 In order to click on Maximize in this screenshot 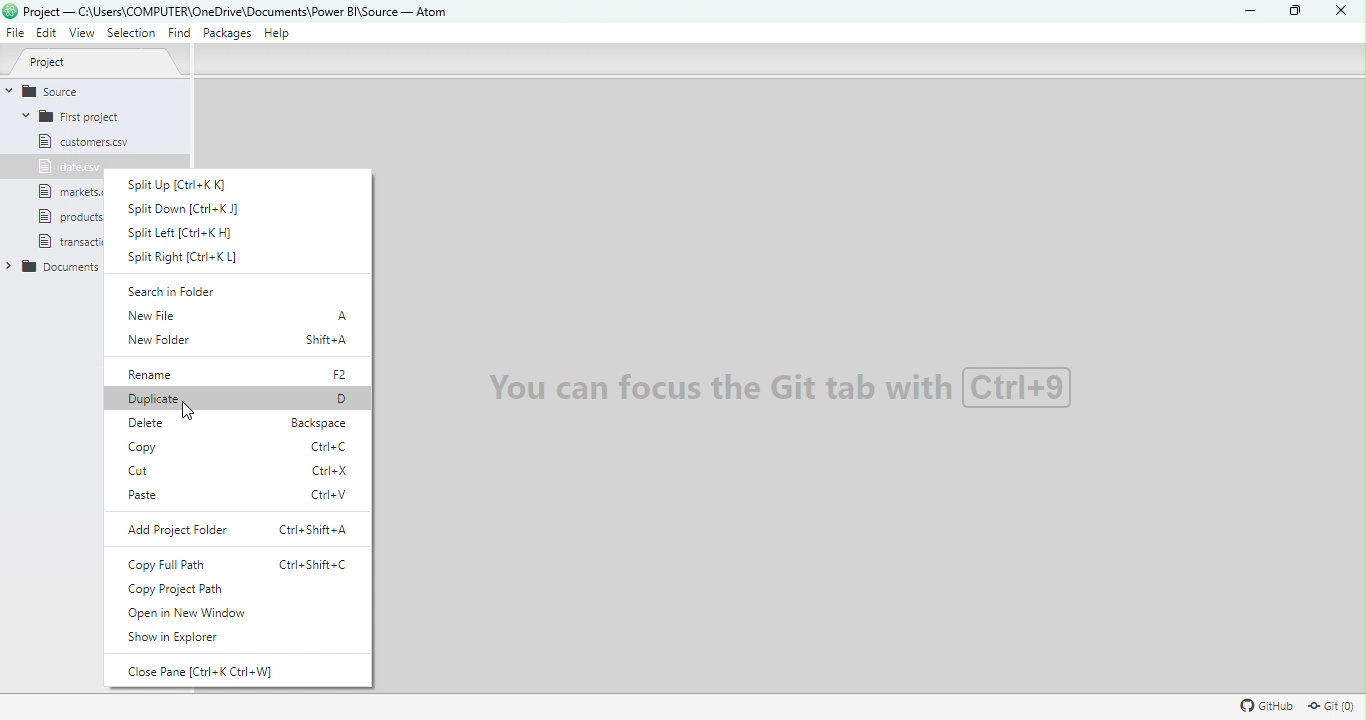, I will do `click(1291, 11)`.